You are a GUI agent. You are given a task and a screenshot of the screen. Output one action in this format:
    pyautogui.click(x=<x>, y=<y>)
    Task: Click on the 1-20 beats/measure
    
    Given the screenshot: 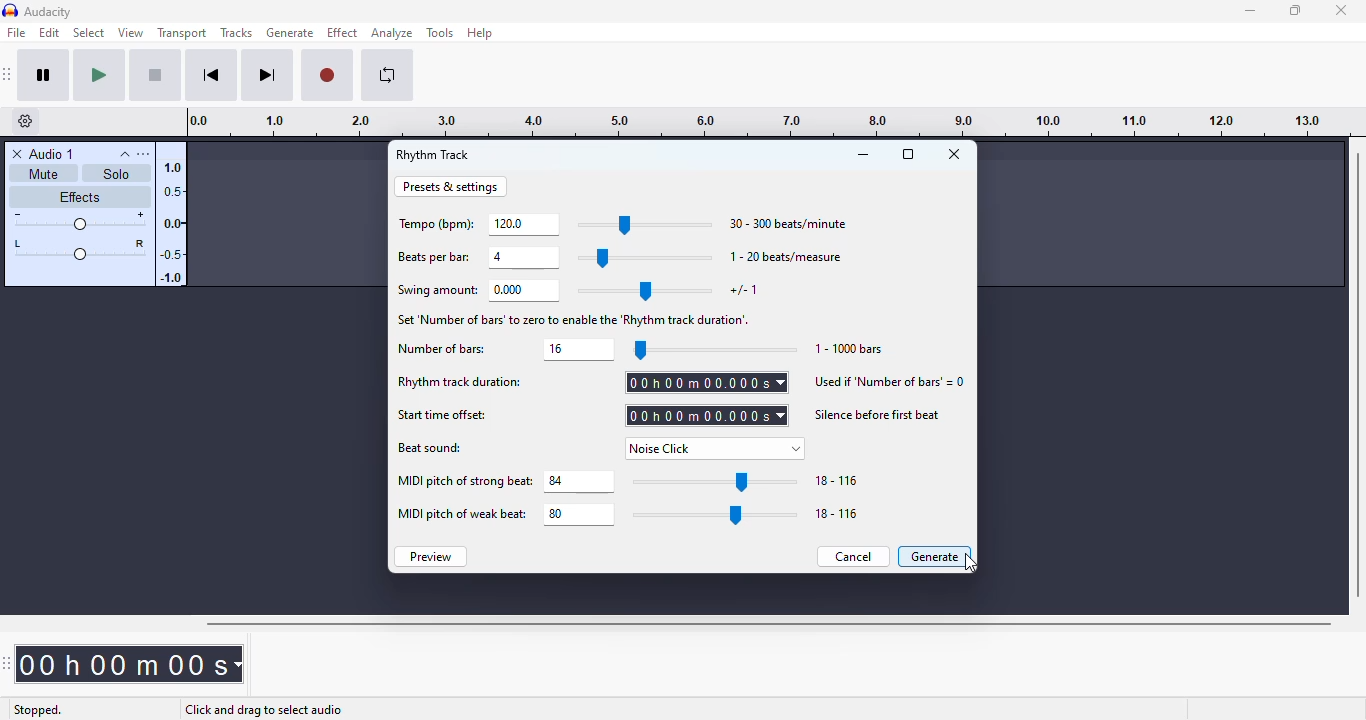 What is the action you would take?
    pyautogui.click(x=785, y=256)
    